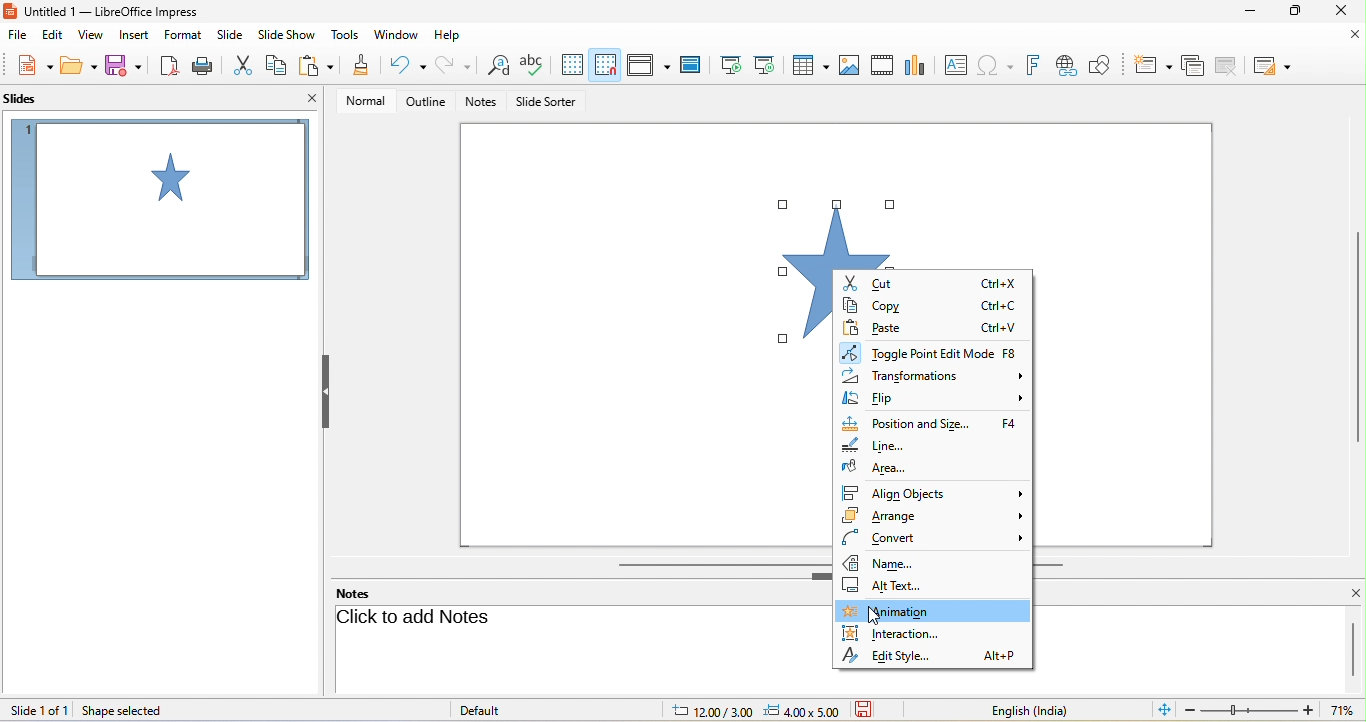  I want to click on vertical scroll bar, so click(1354, 649).